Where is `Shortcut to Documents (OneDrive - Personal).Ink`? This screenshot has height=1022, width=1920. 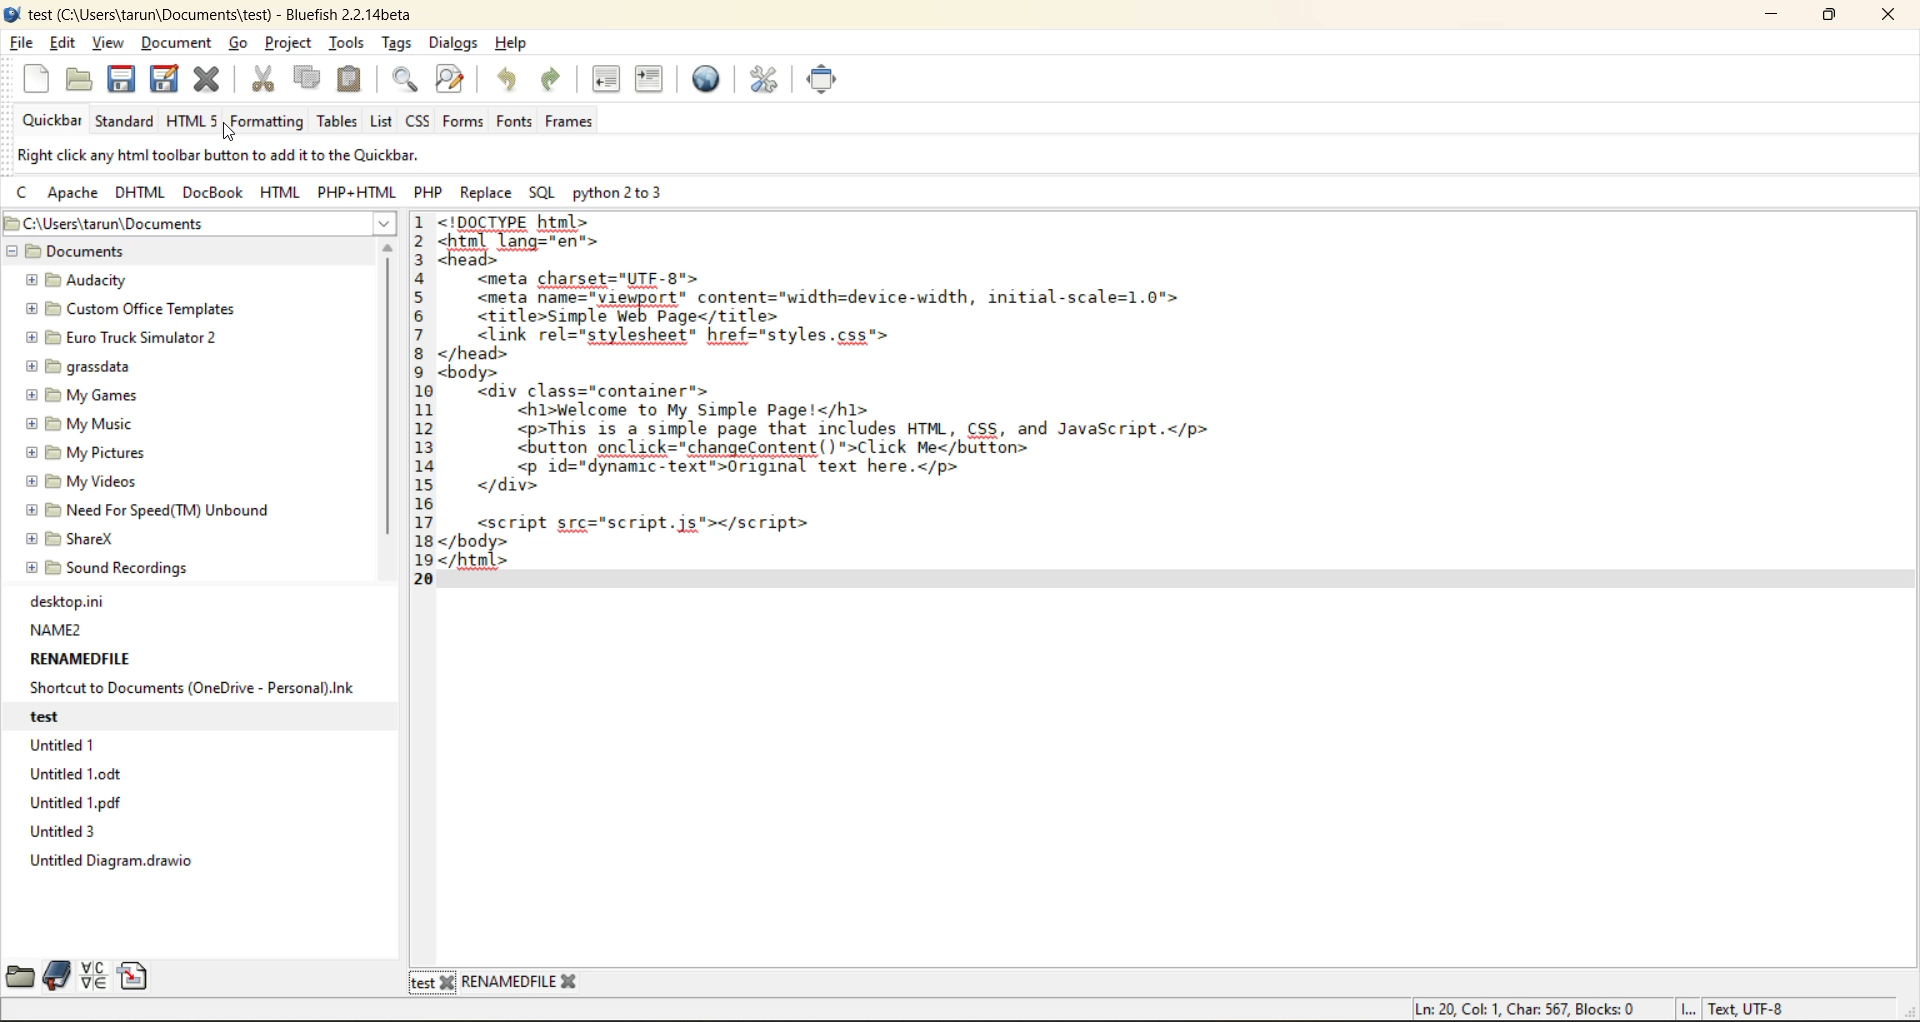 Shortcut to Documents (OneDrive - Personal).Ink is located at coordinates (190, 689).